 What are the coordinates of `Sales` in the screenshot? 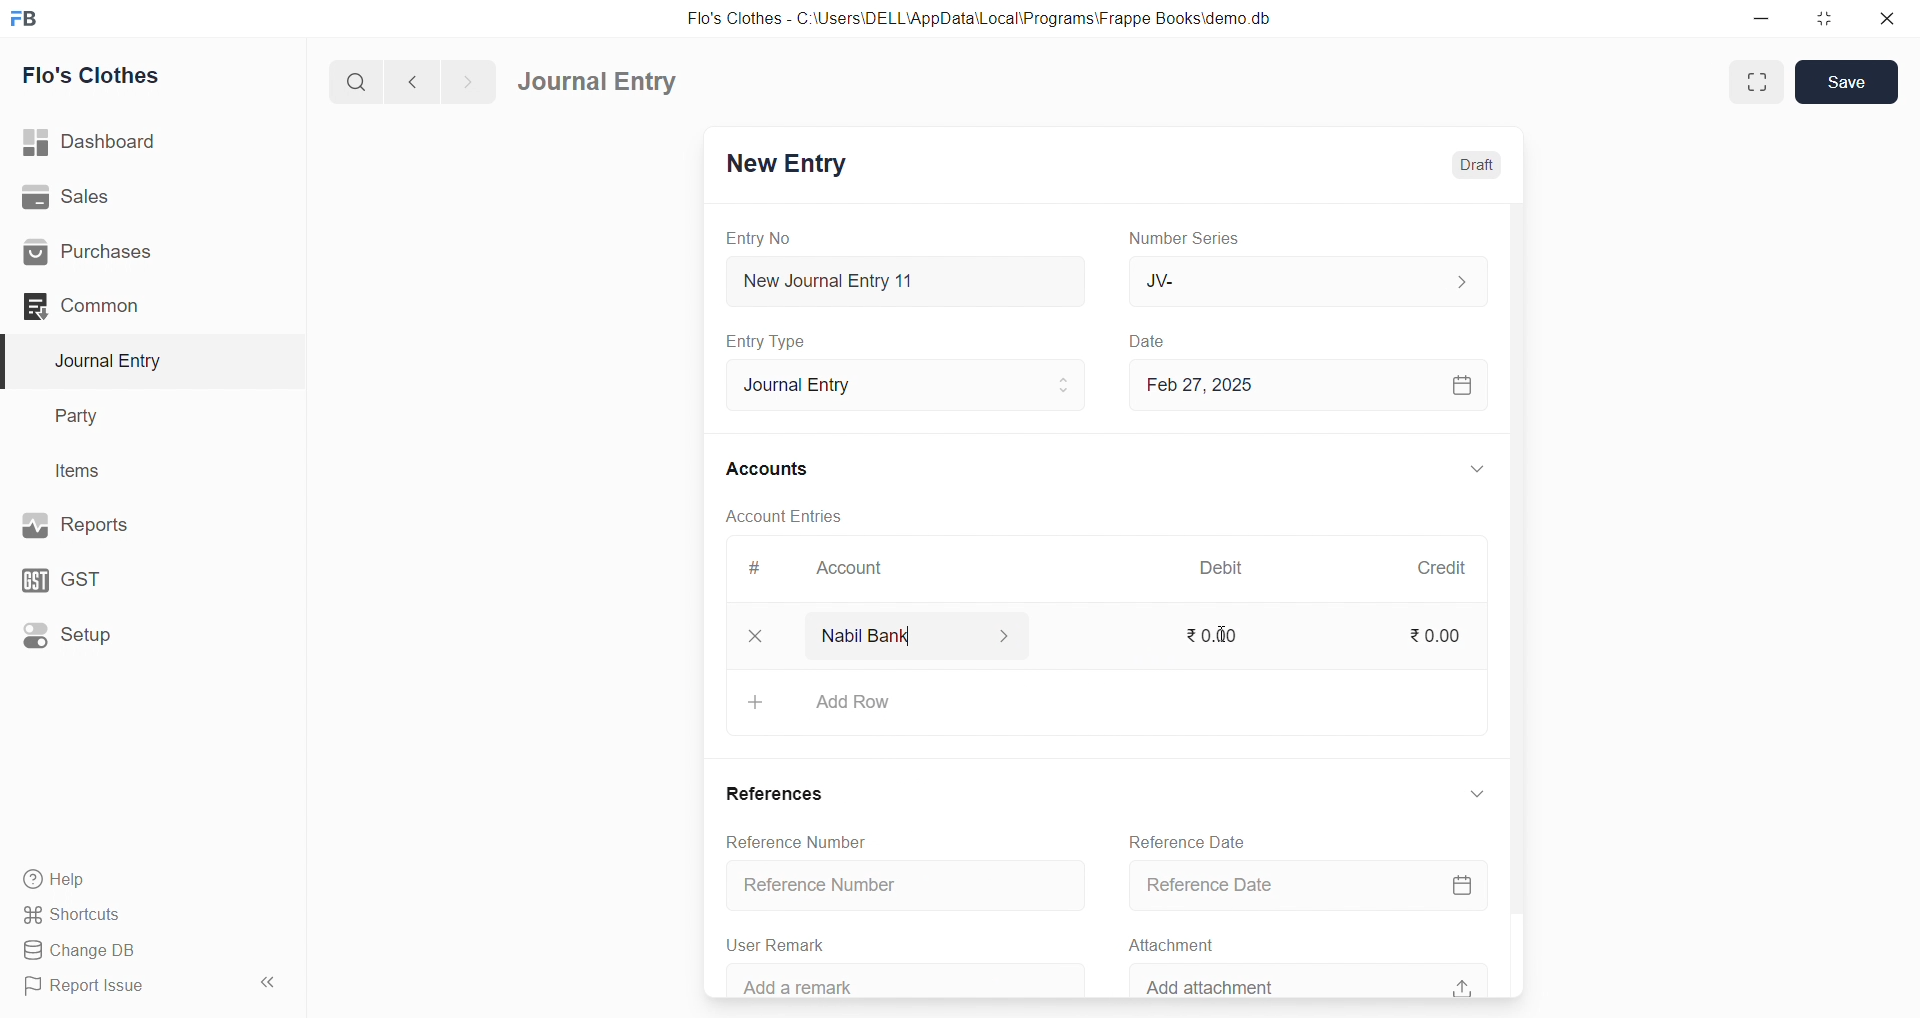 It's located at (119, 196).